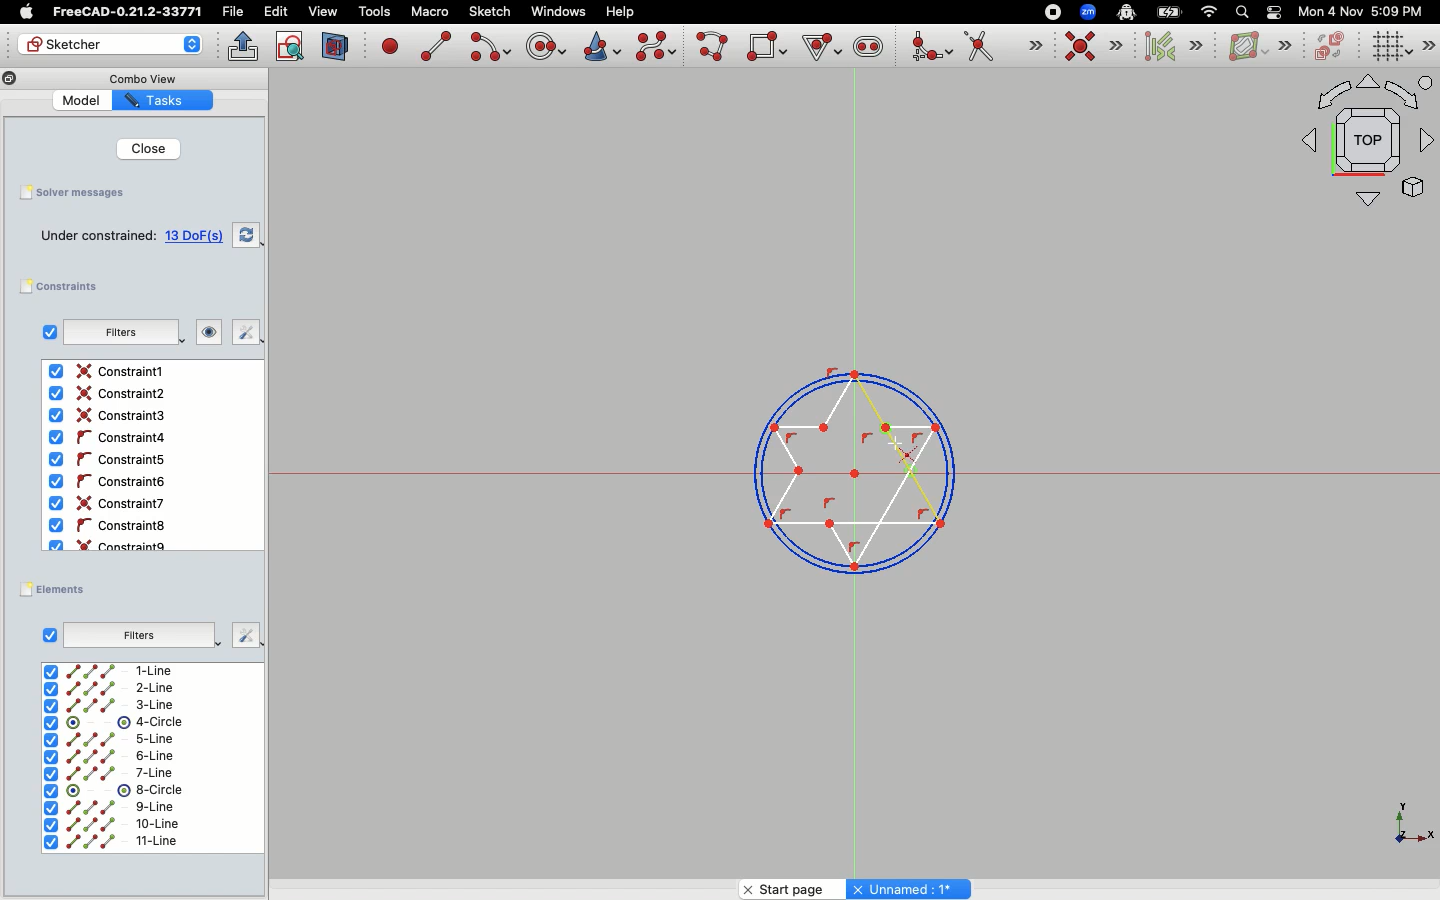 Image resolution: width=1440 pixels, height=900 pixels. Describe the element at coordinates (491, 12) in the screenshot. I see `Sketch` at that location.